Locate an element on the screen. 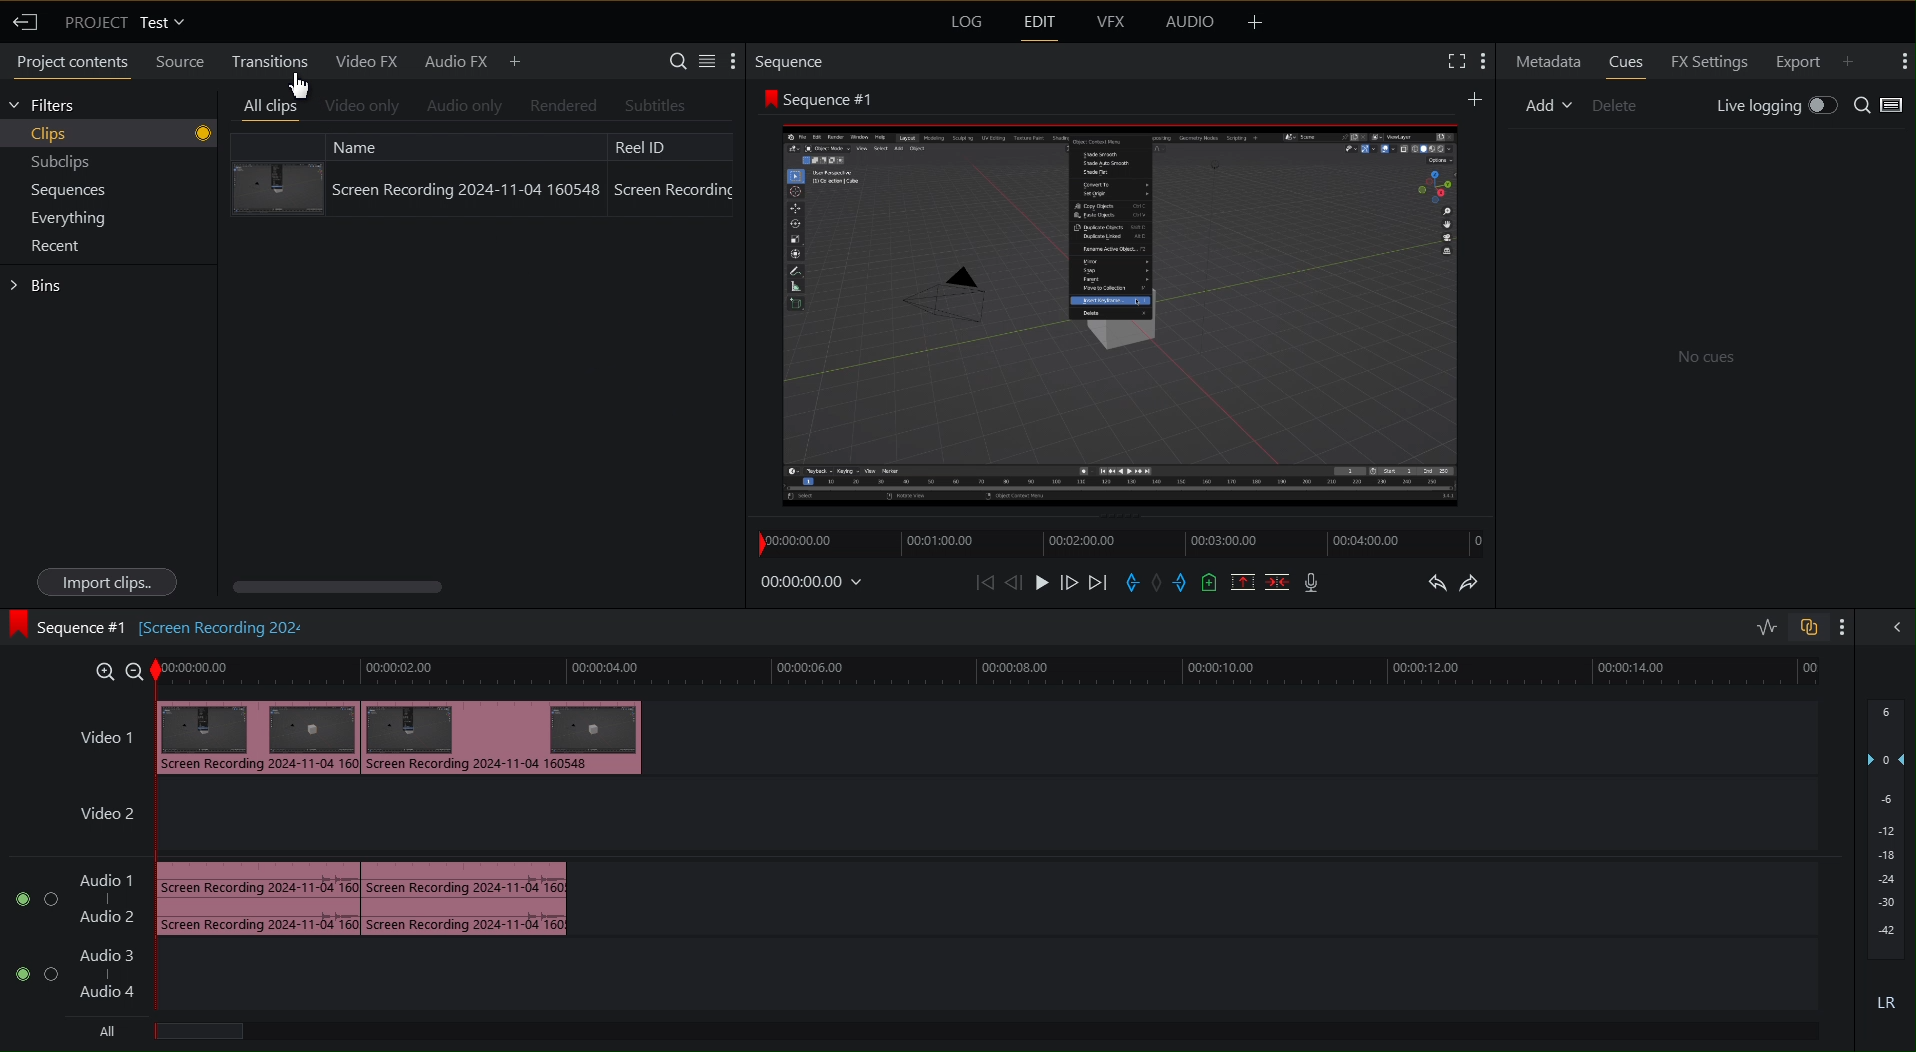 The height and width of the screenshot is (1052, 1916). Audio Levels is located at coordinates (1886, 860).